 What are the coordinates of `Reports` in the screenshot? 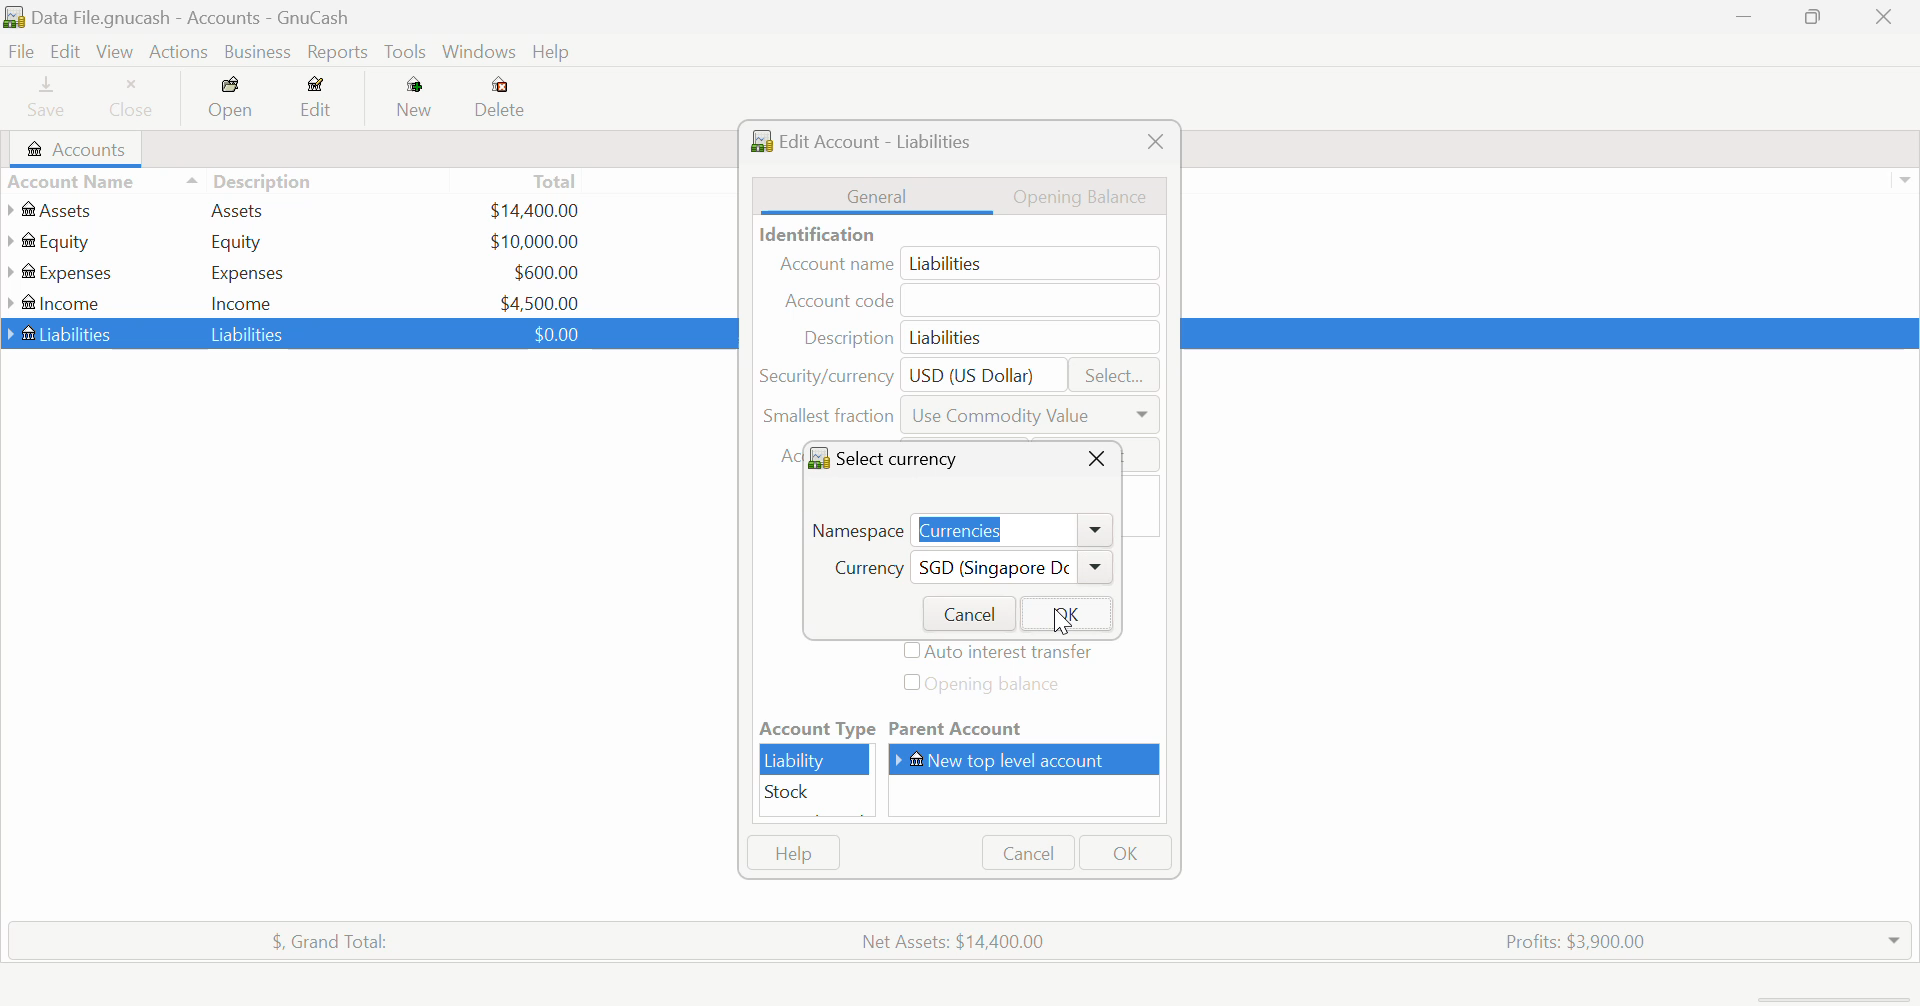 It's located at (342, 52).